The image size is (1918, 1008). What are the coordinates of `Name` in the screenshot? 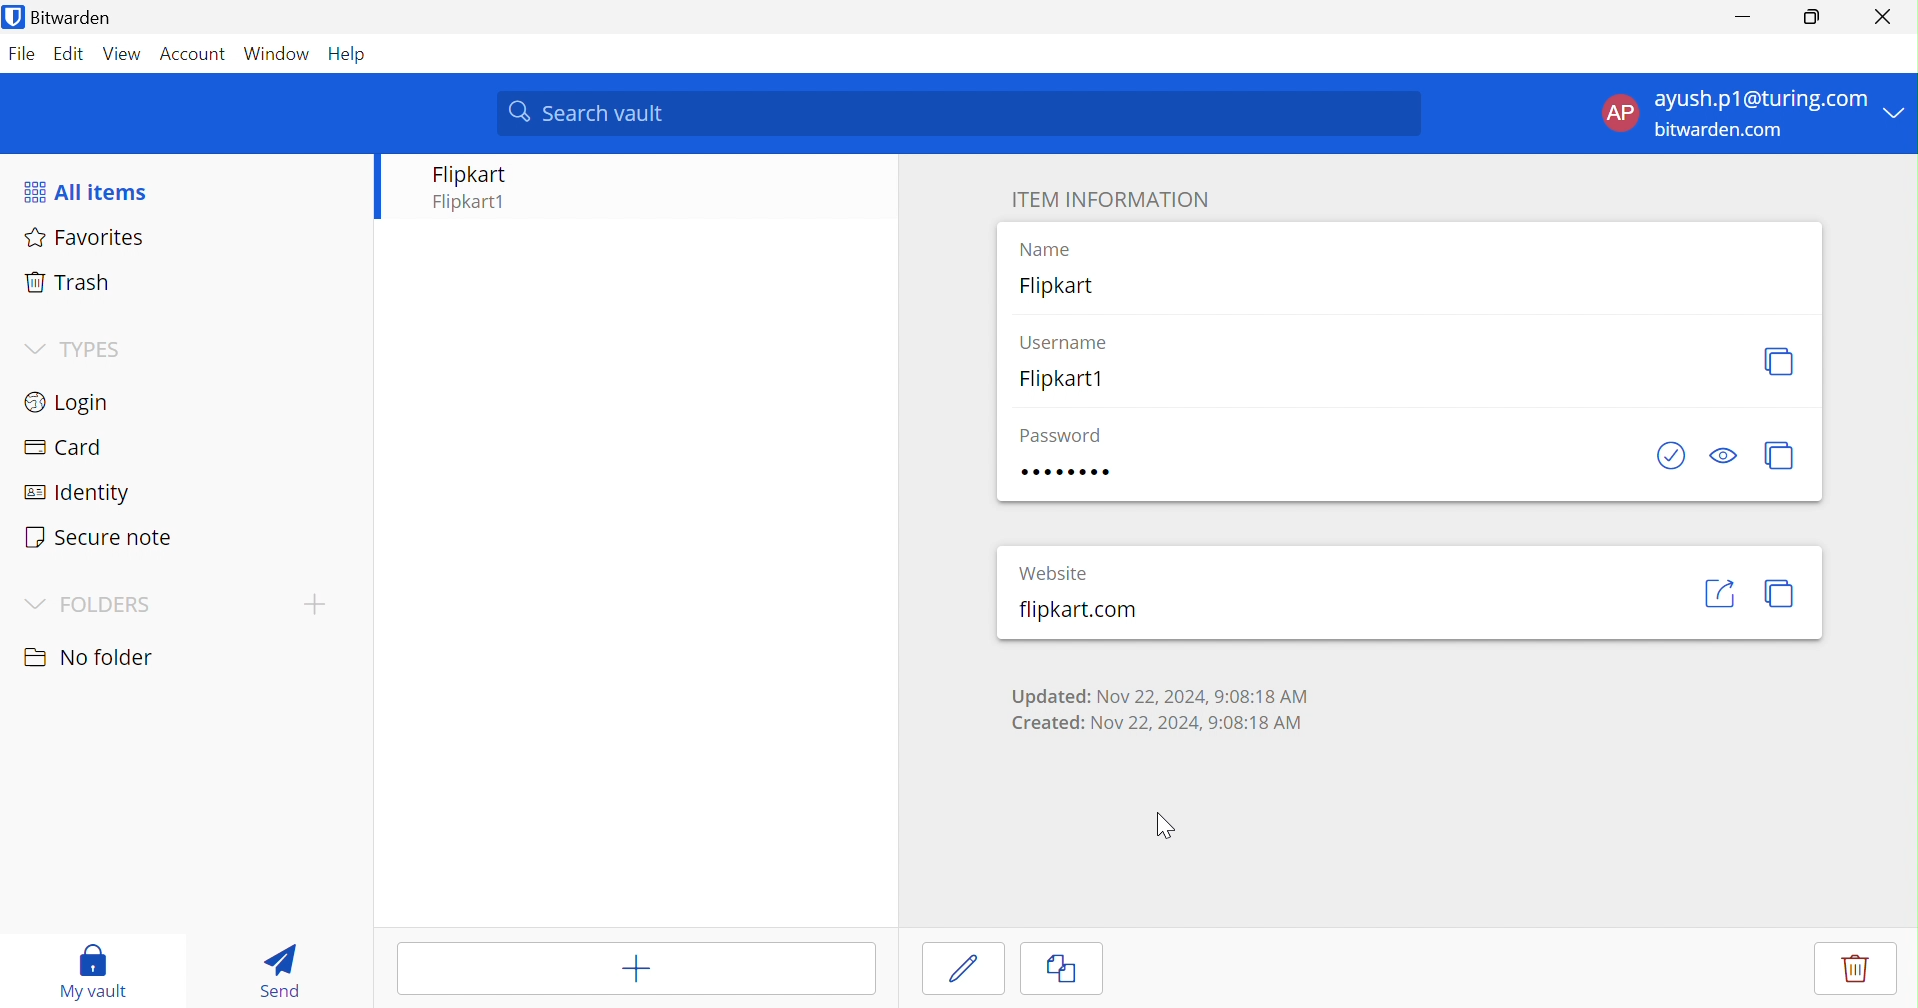 It's located at (1039, 249).